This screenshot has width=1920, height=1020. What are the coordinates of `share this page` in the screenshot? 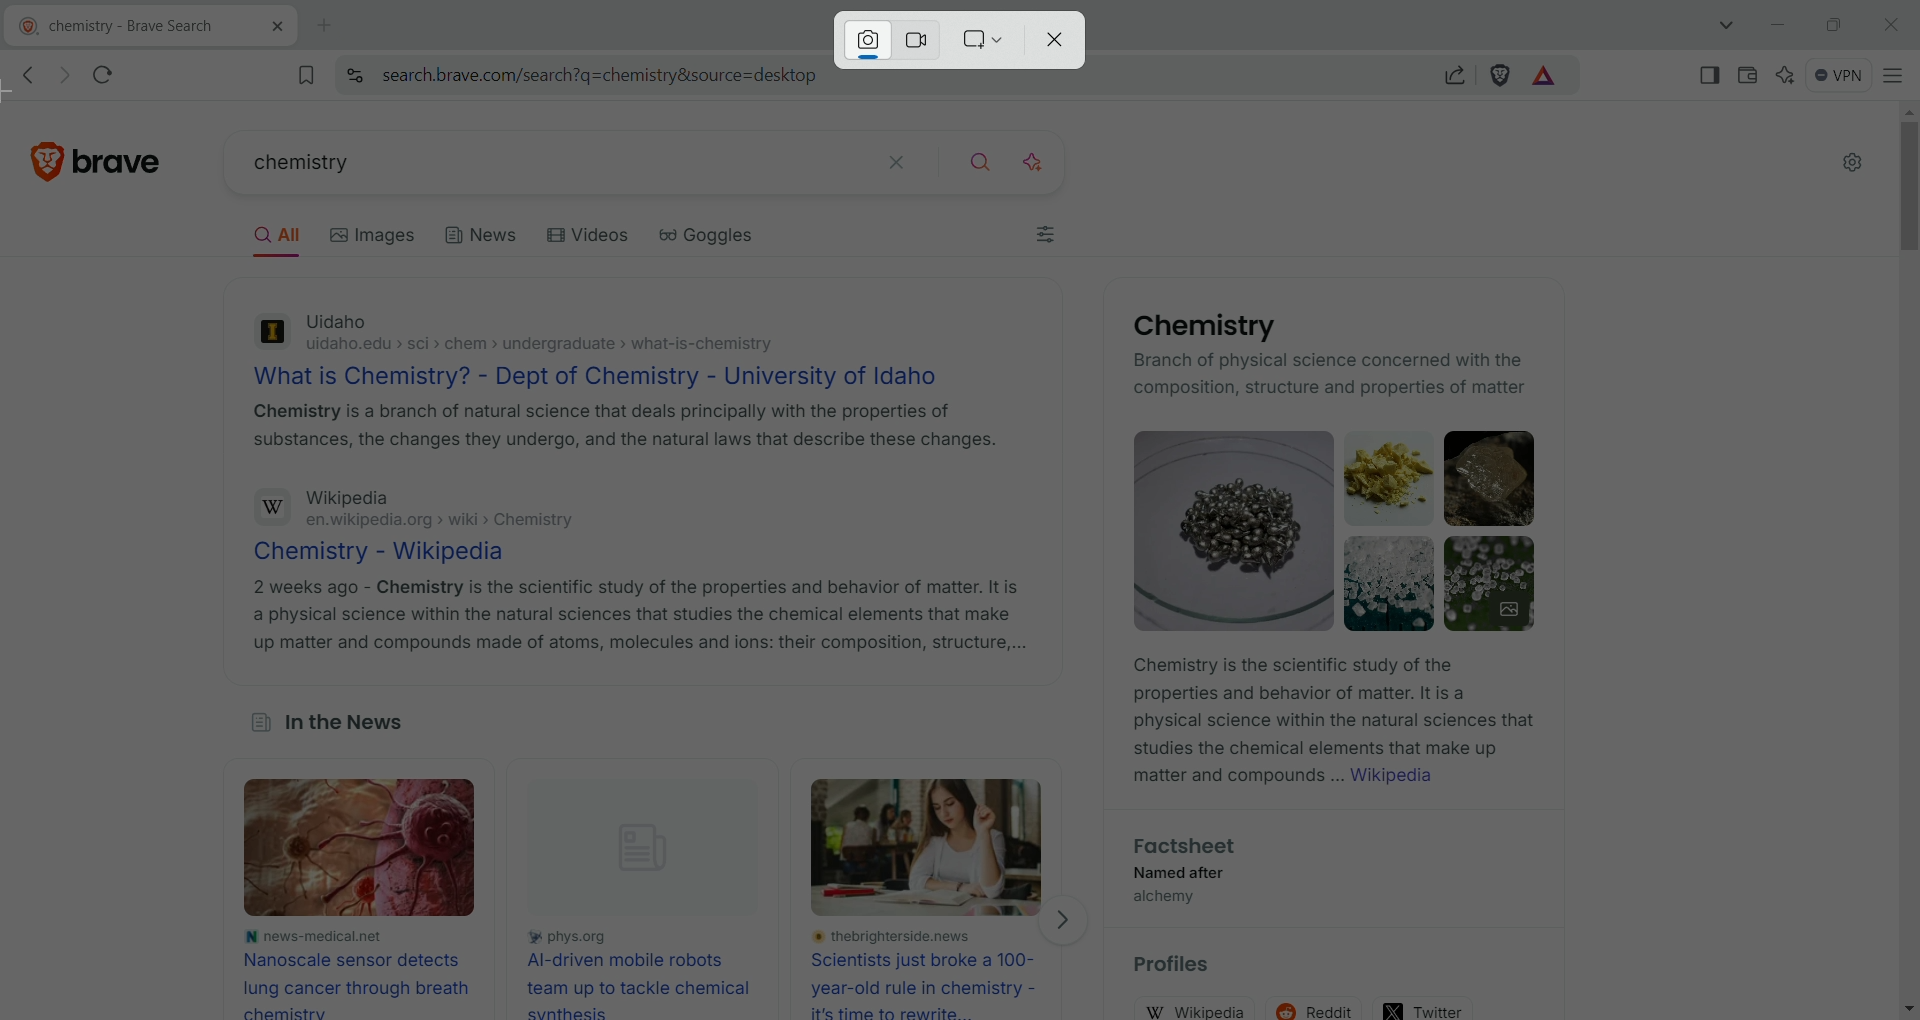 It's located at (1455, 74).